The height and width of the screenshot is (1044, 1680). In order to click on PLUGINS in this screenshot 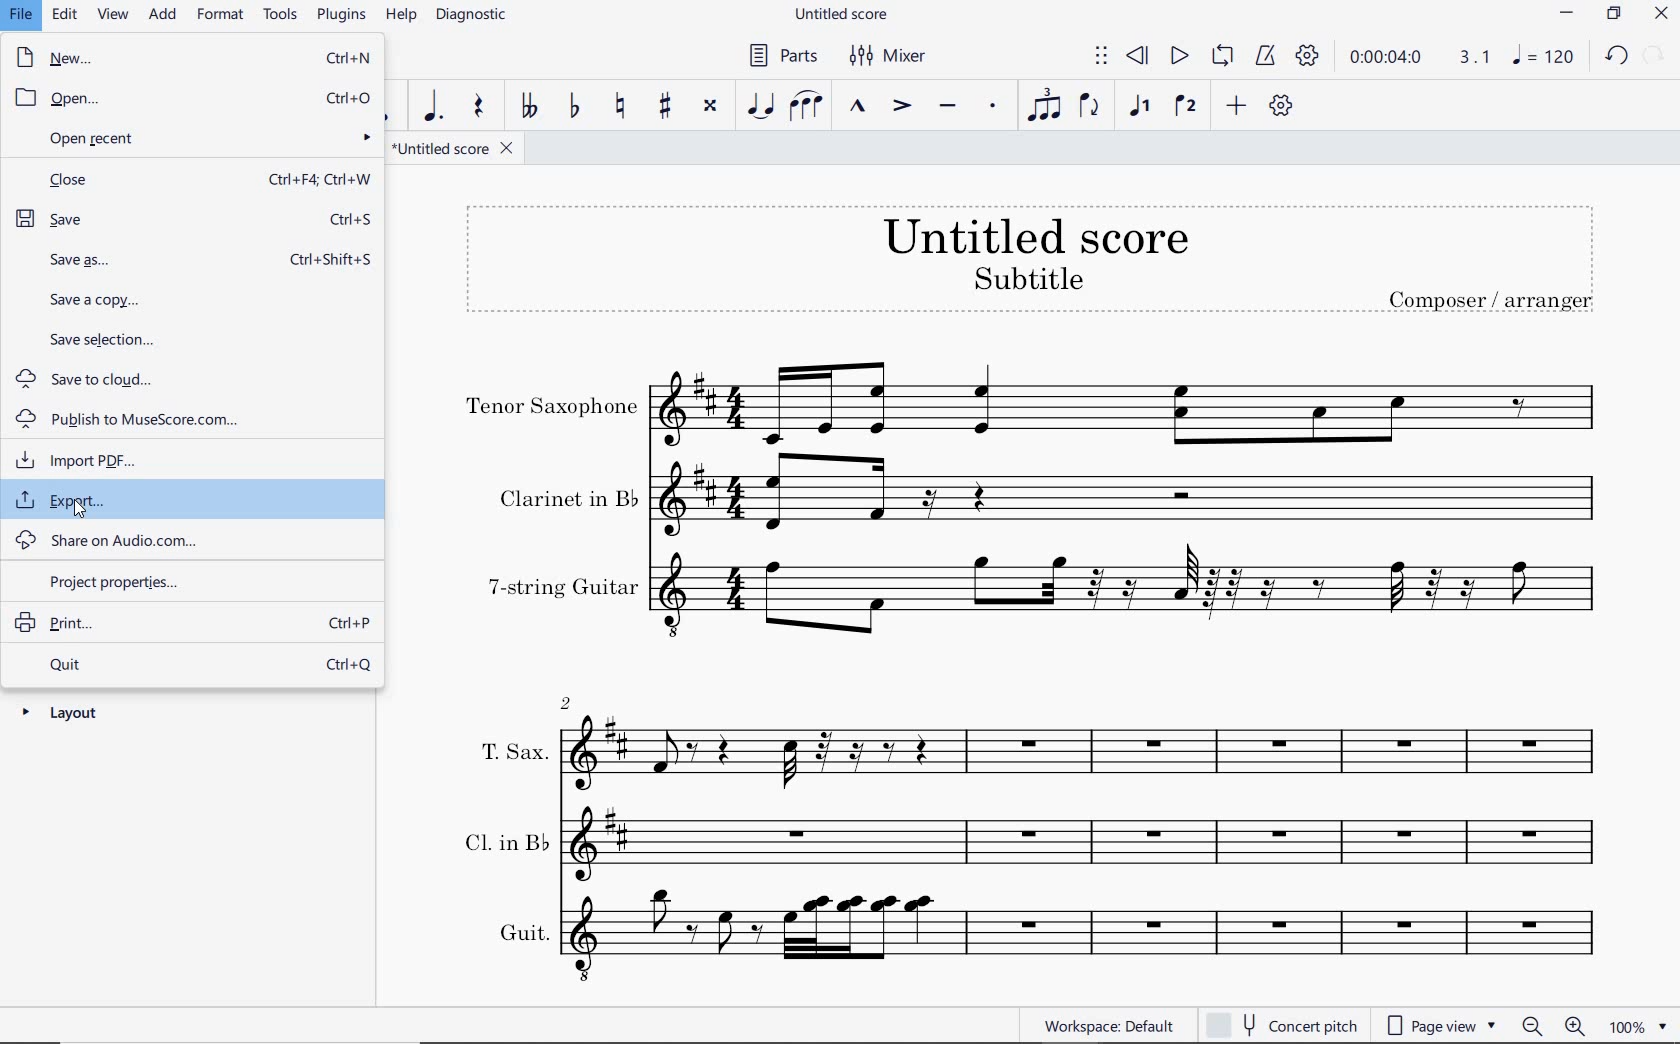, I will do `click(344, 19)`.